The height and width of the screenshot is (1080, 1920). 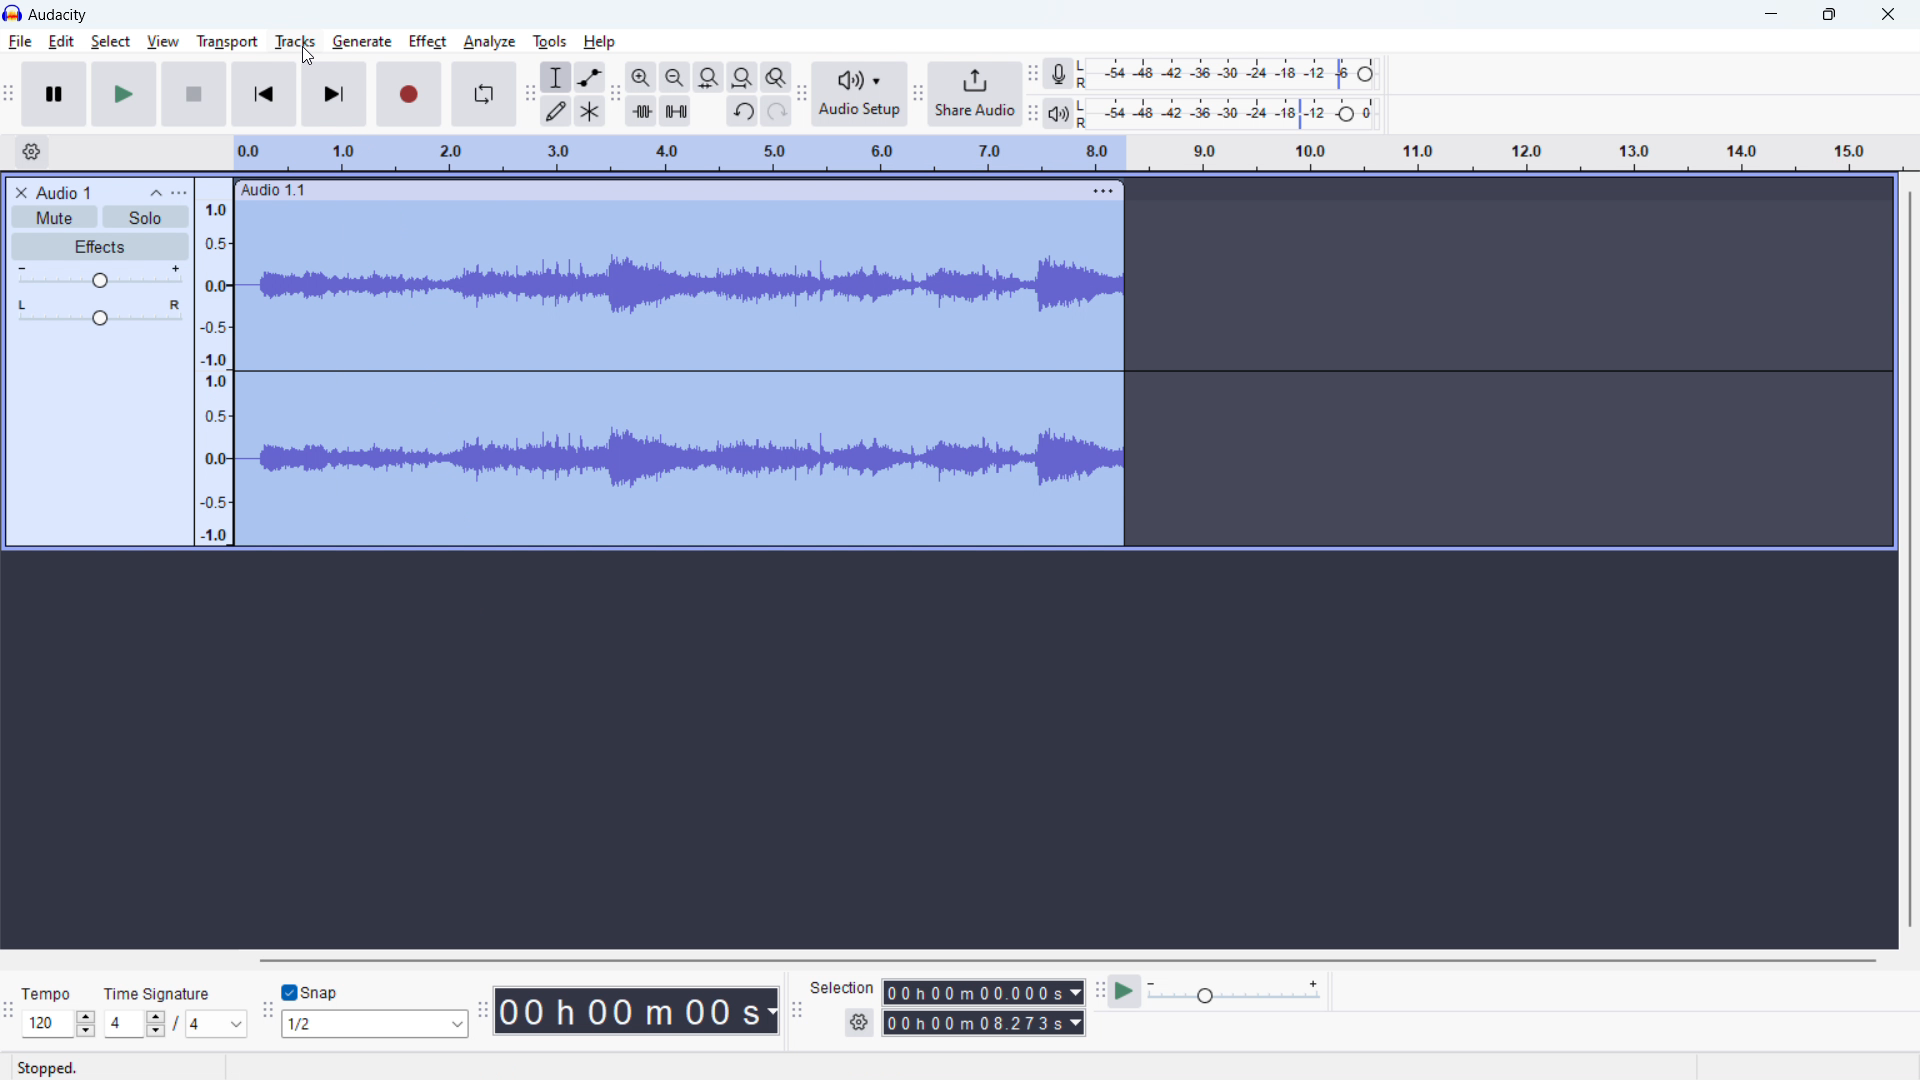 What do you see at coordinates (1223, 74) in the screenshot?
I see `recording level` at bounding box center [1223, 74].